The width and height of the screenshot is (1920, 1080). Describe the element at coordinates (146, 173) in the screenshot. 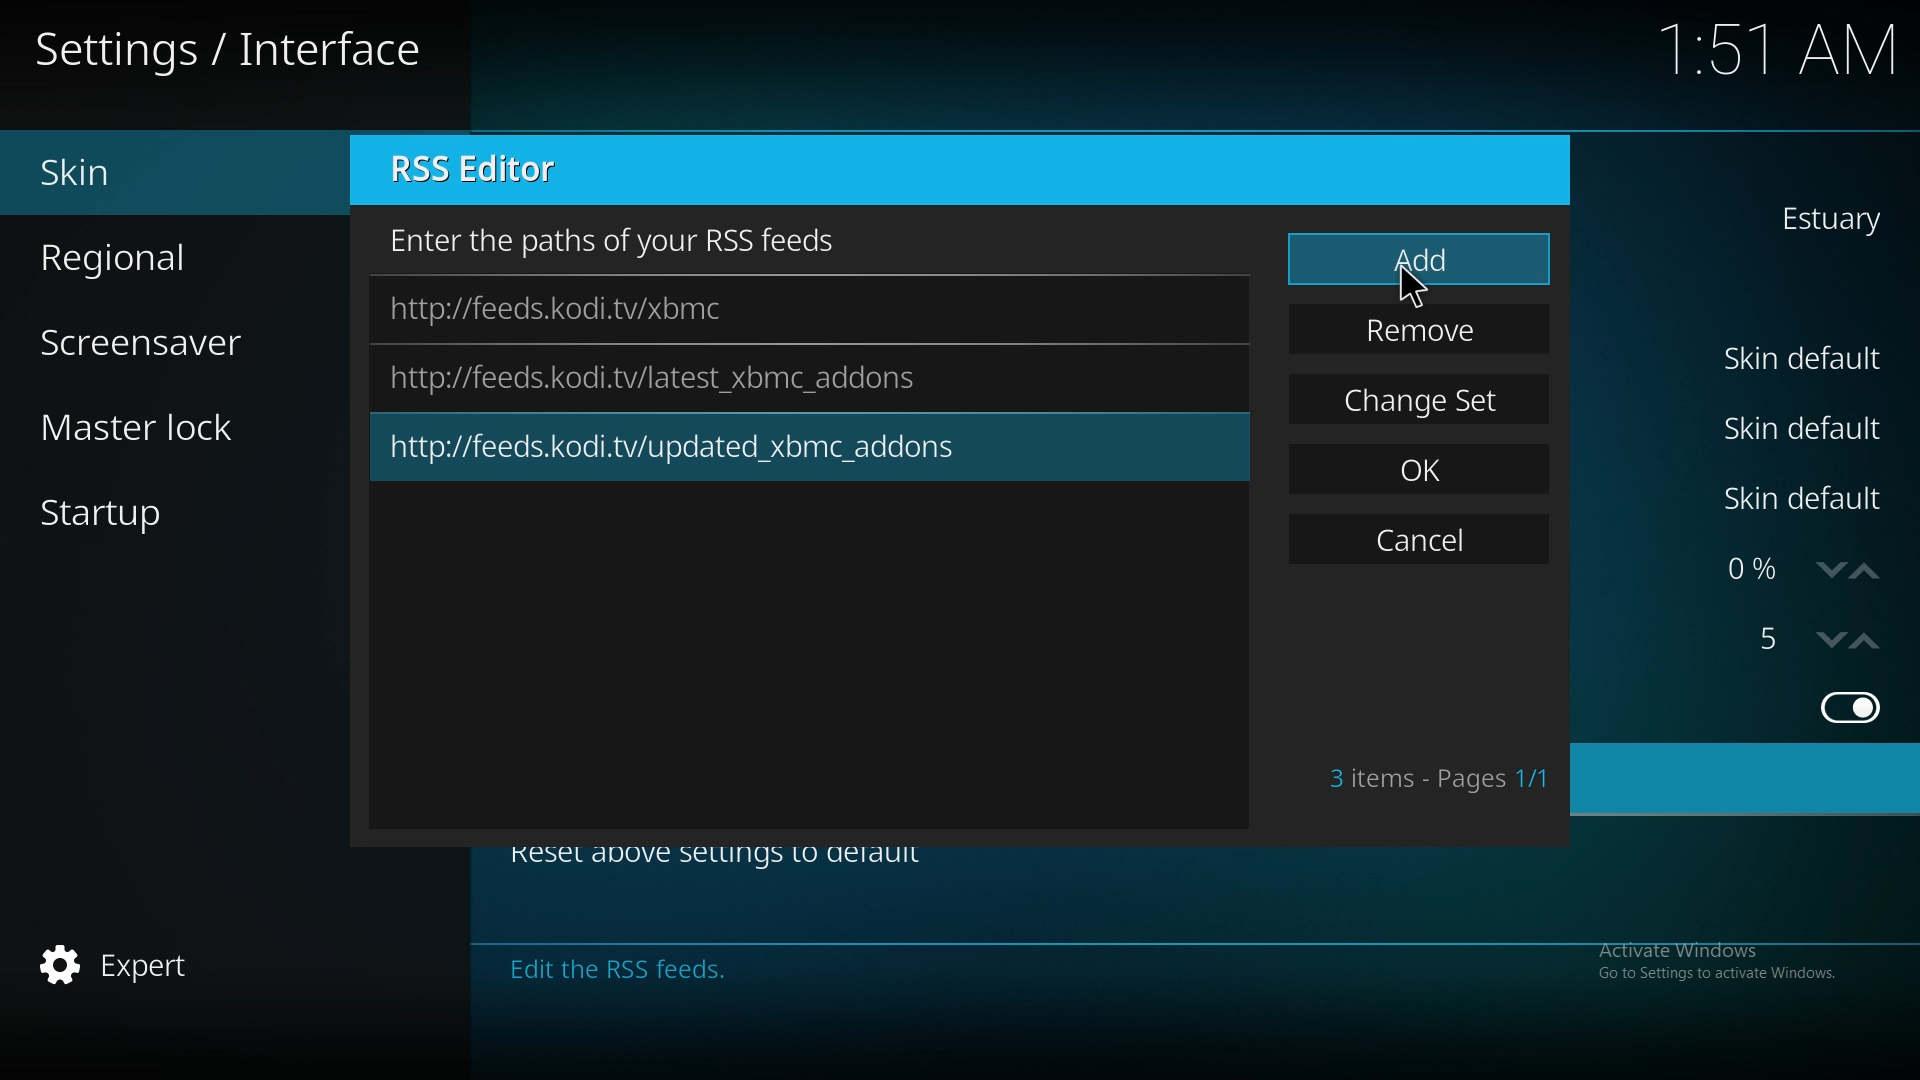

I see `skin` at that location.